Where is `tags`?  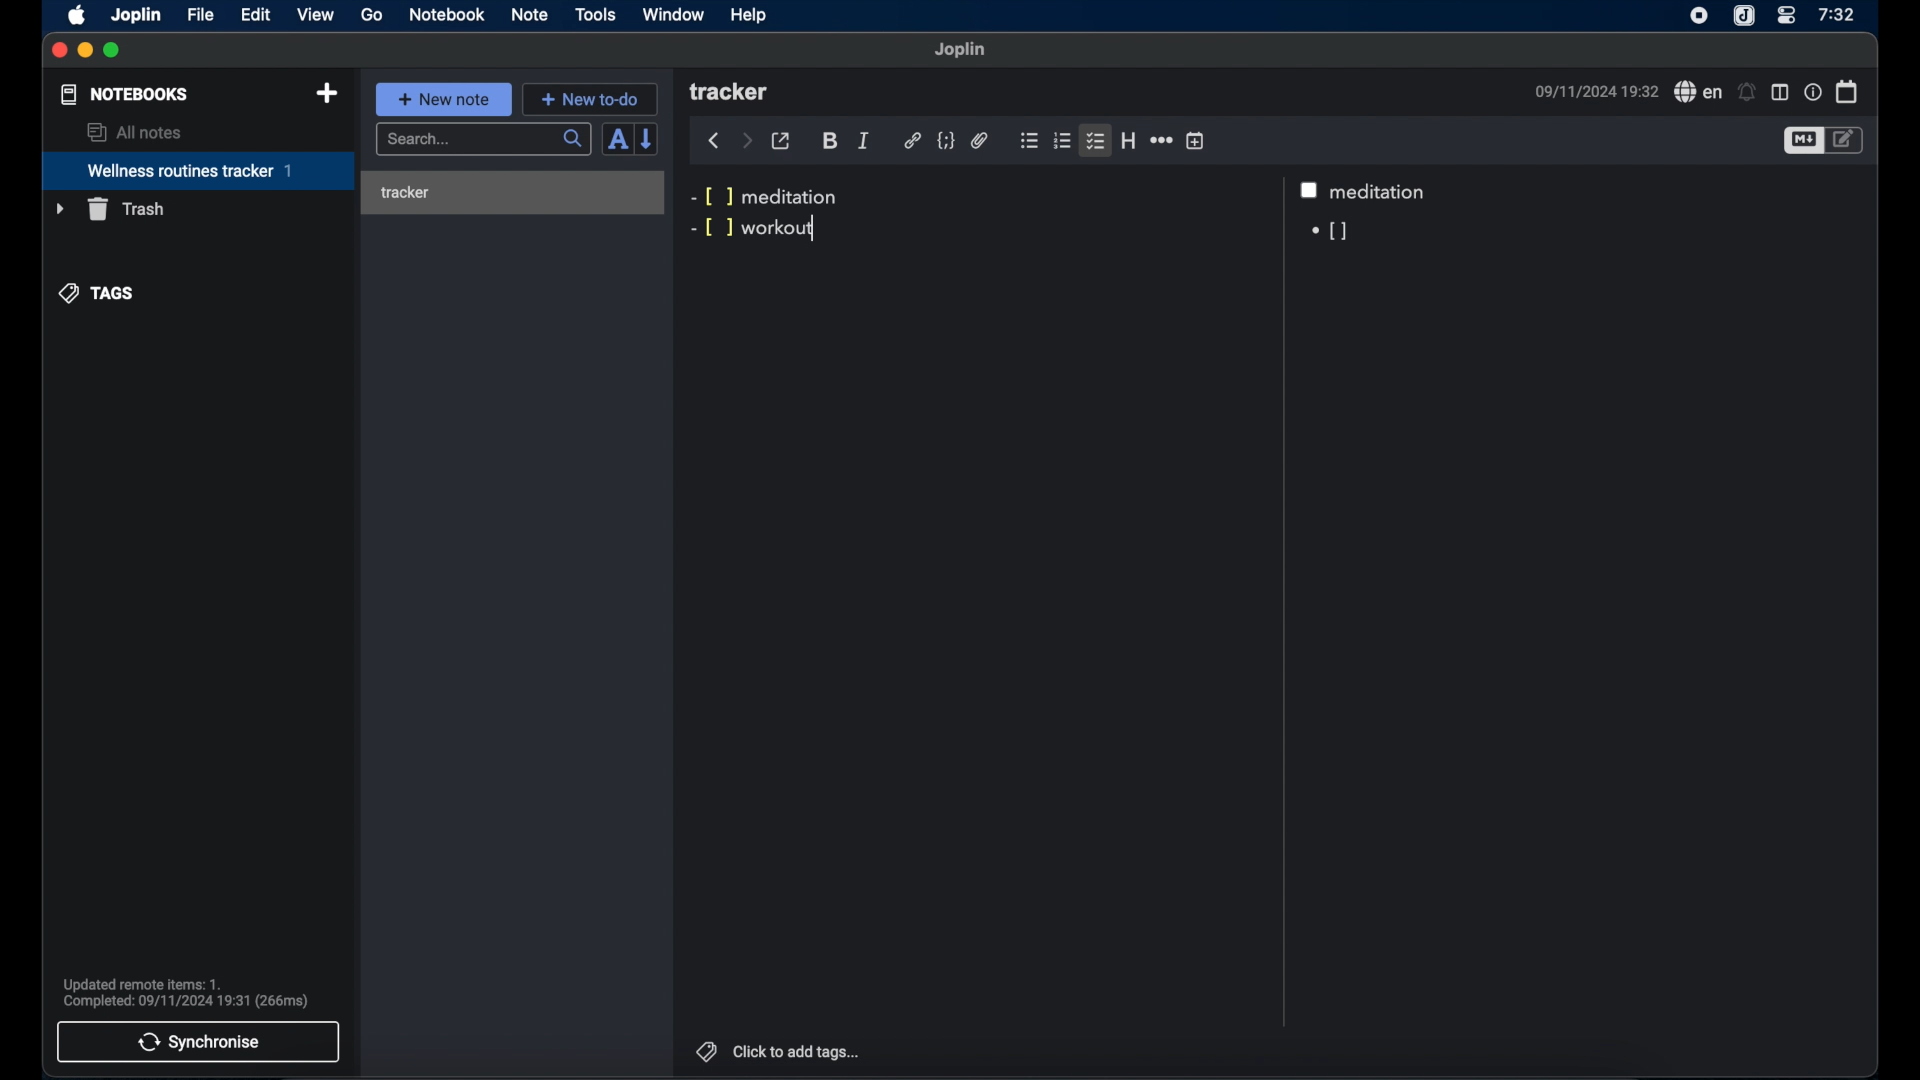
tags is located at coordinates (97, 294).